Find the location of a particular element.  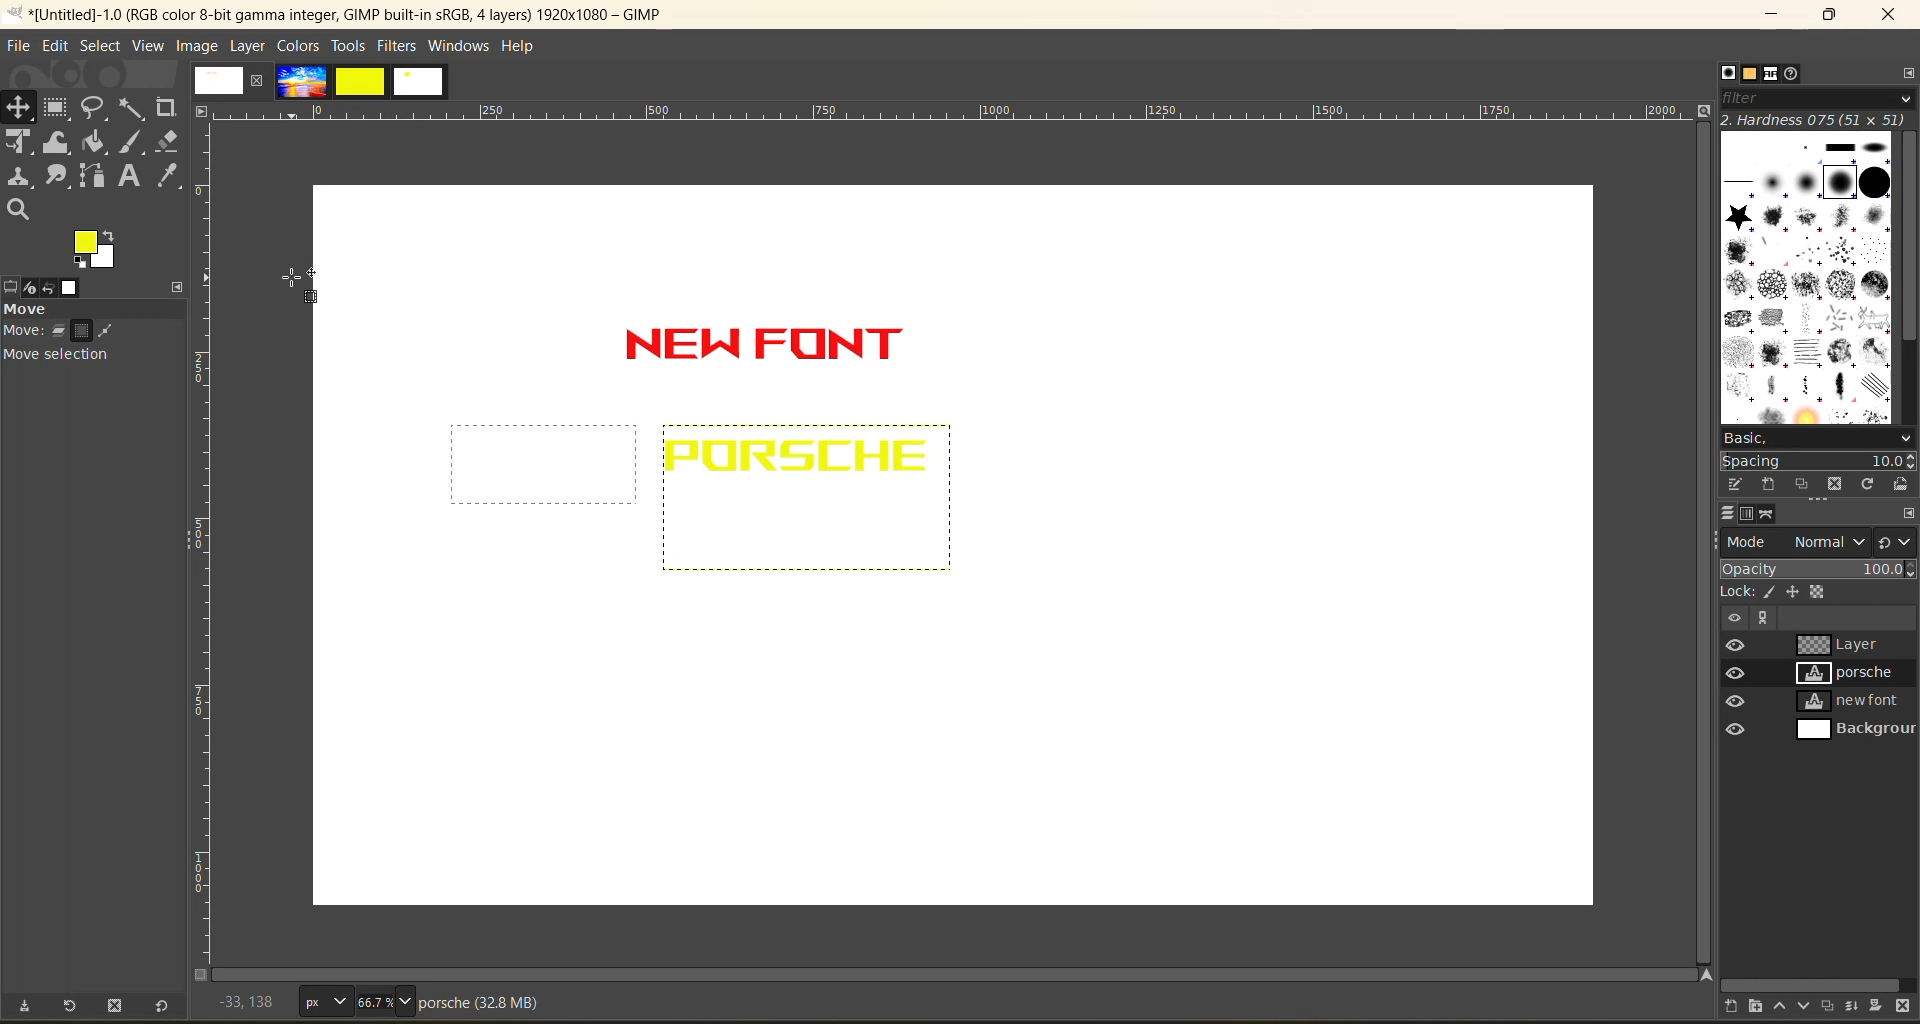

help is located at coordinates (520, 48).